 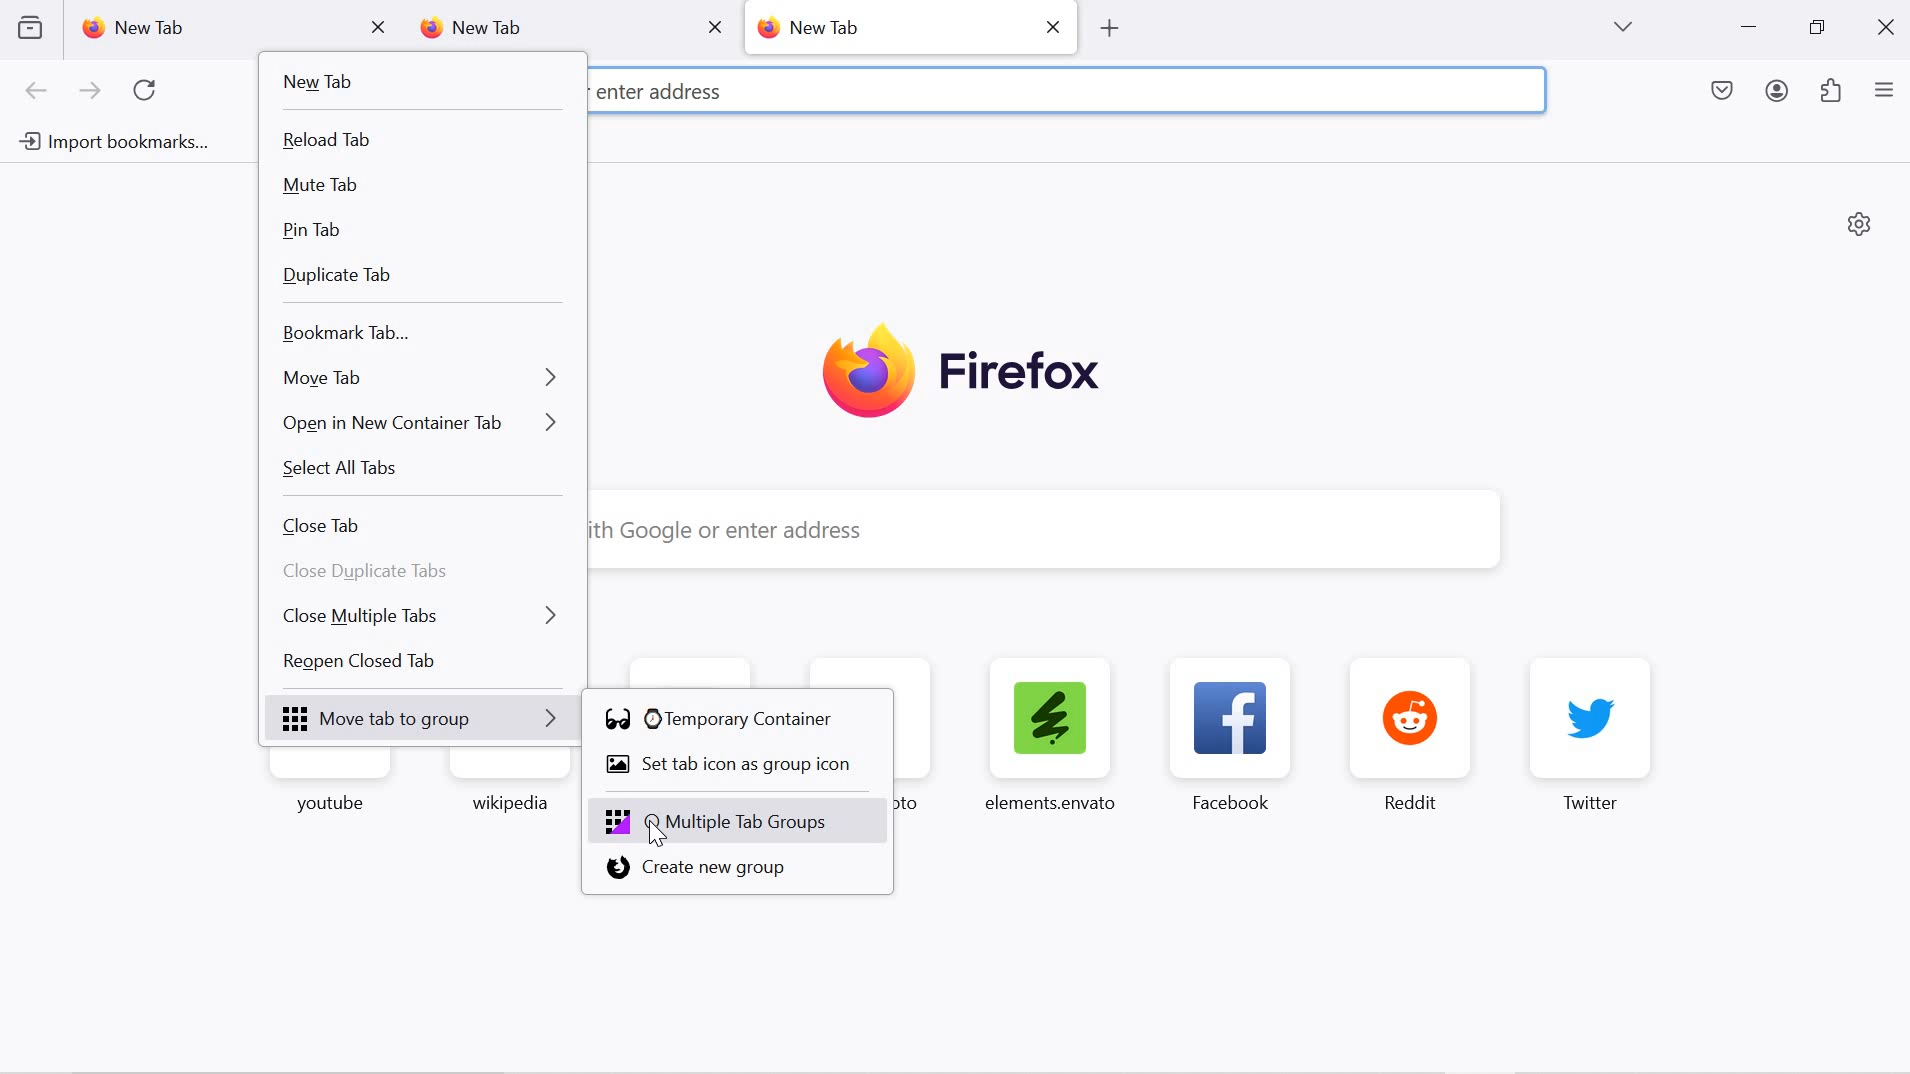 I want to click on reddit favorite, so click(x=1419, y=734).